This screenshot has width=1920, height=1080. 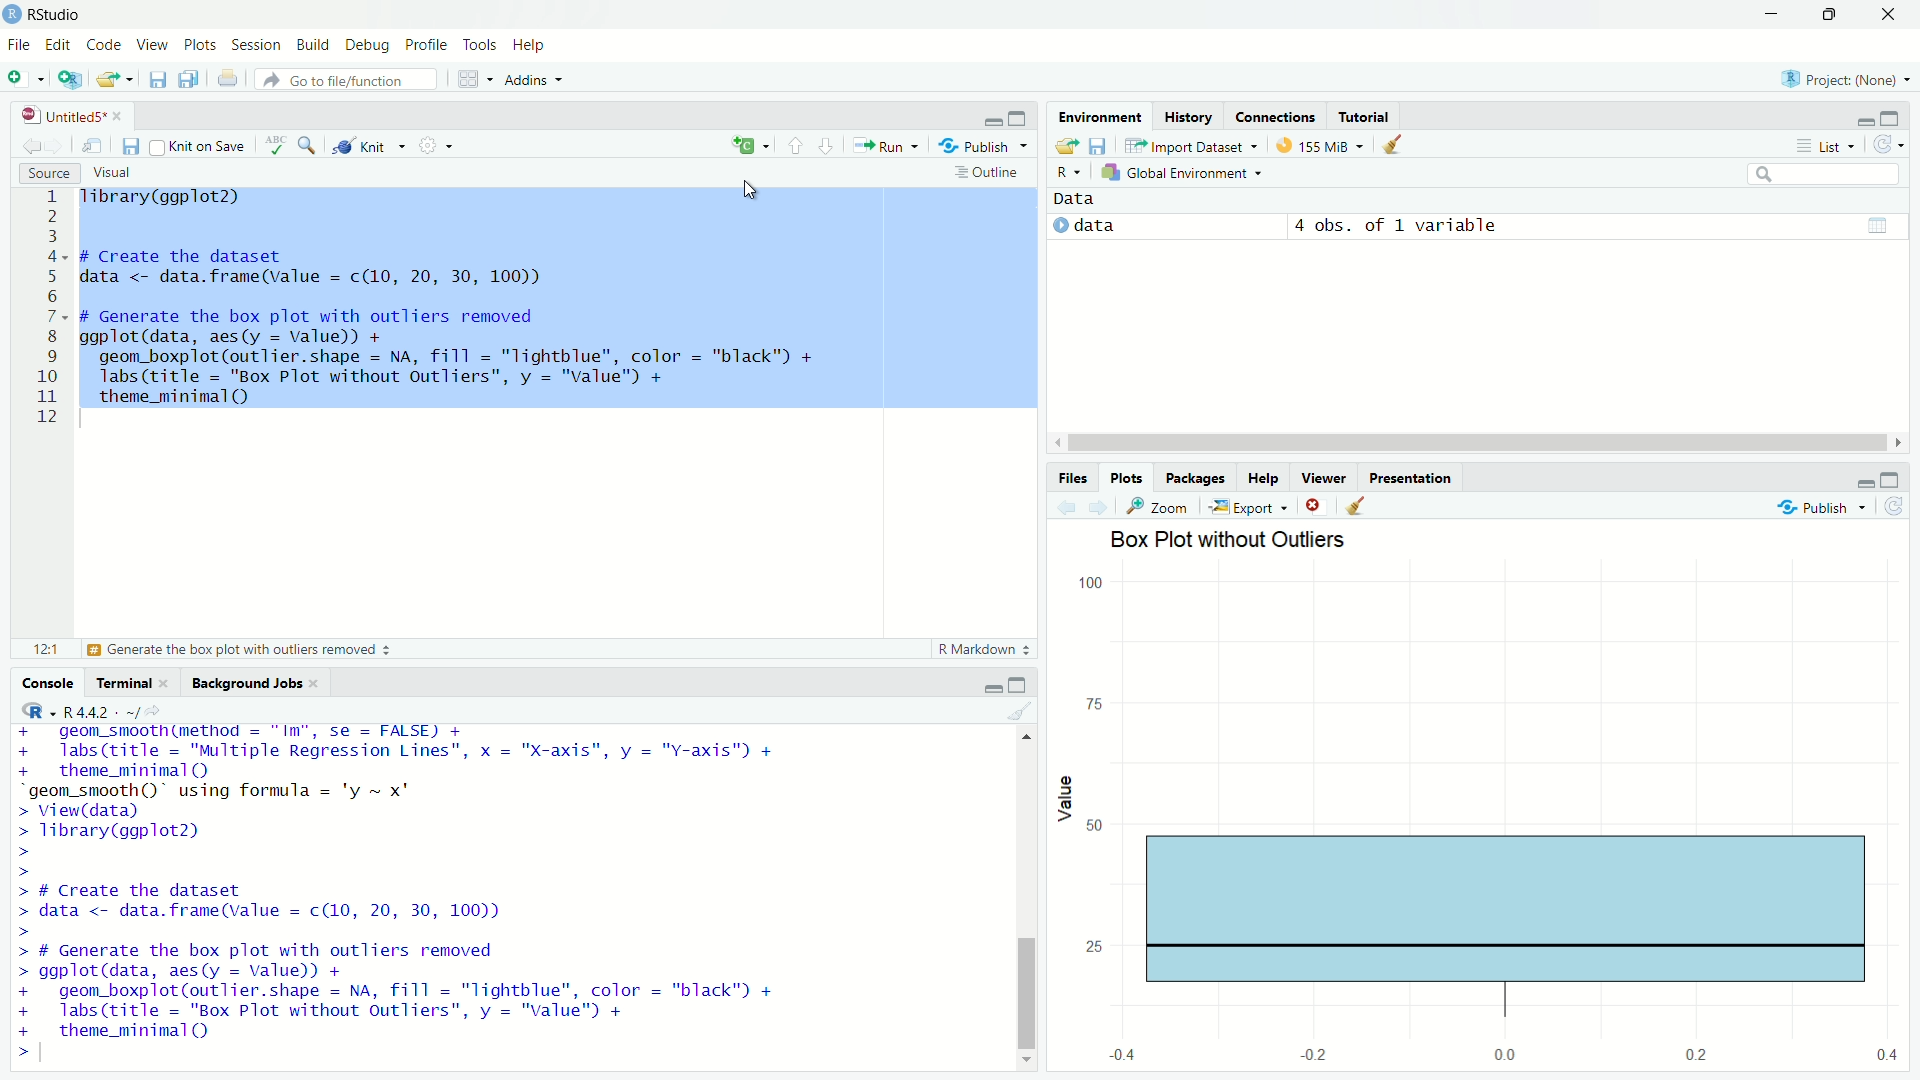 What do you see at coordinates (480, 45) in the screenshot?
I see `Tools` at bounding box center [480, 45].